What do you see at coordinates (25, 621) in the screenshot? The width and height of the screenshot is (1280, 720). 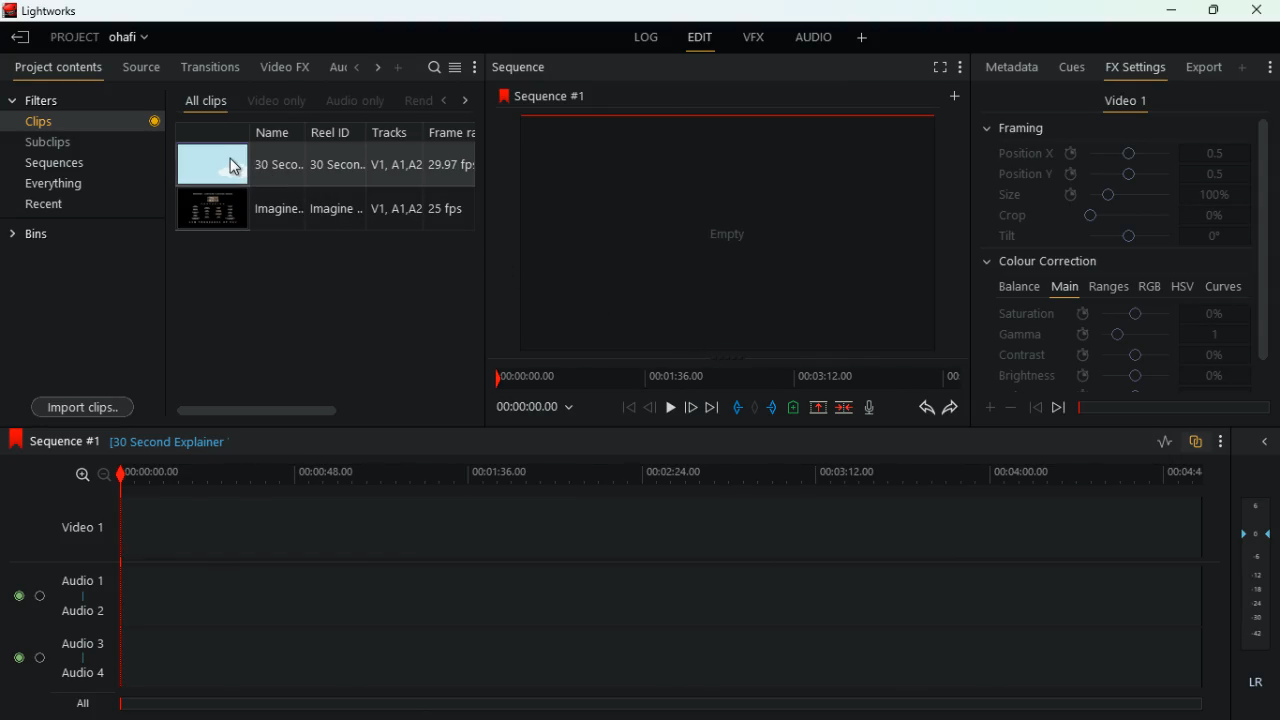 I see `radio button` at bounding box center [25, 621].